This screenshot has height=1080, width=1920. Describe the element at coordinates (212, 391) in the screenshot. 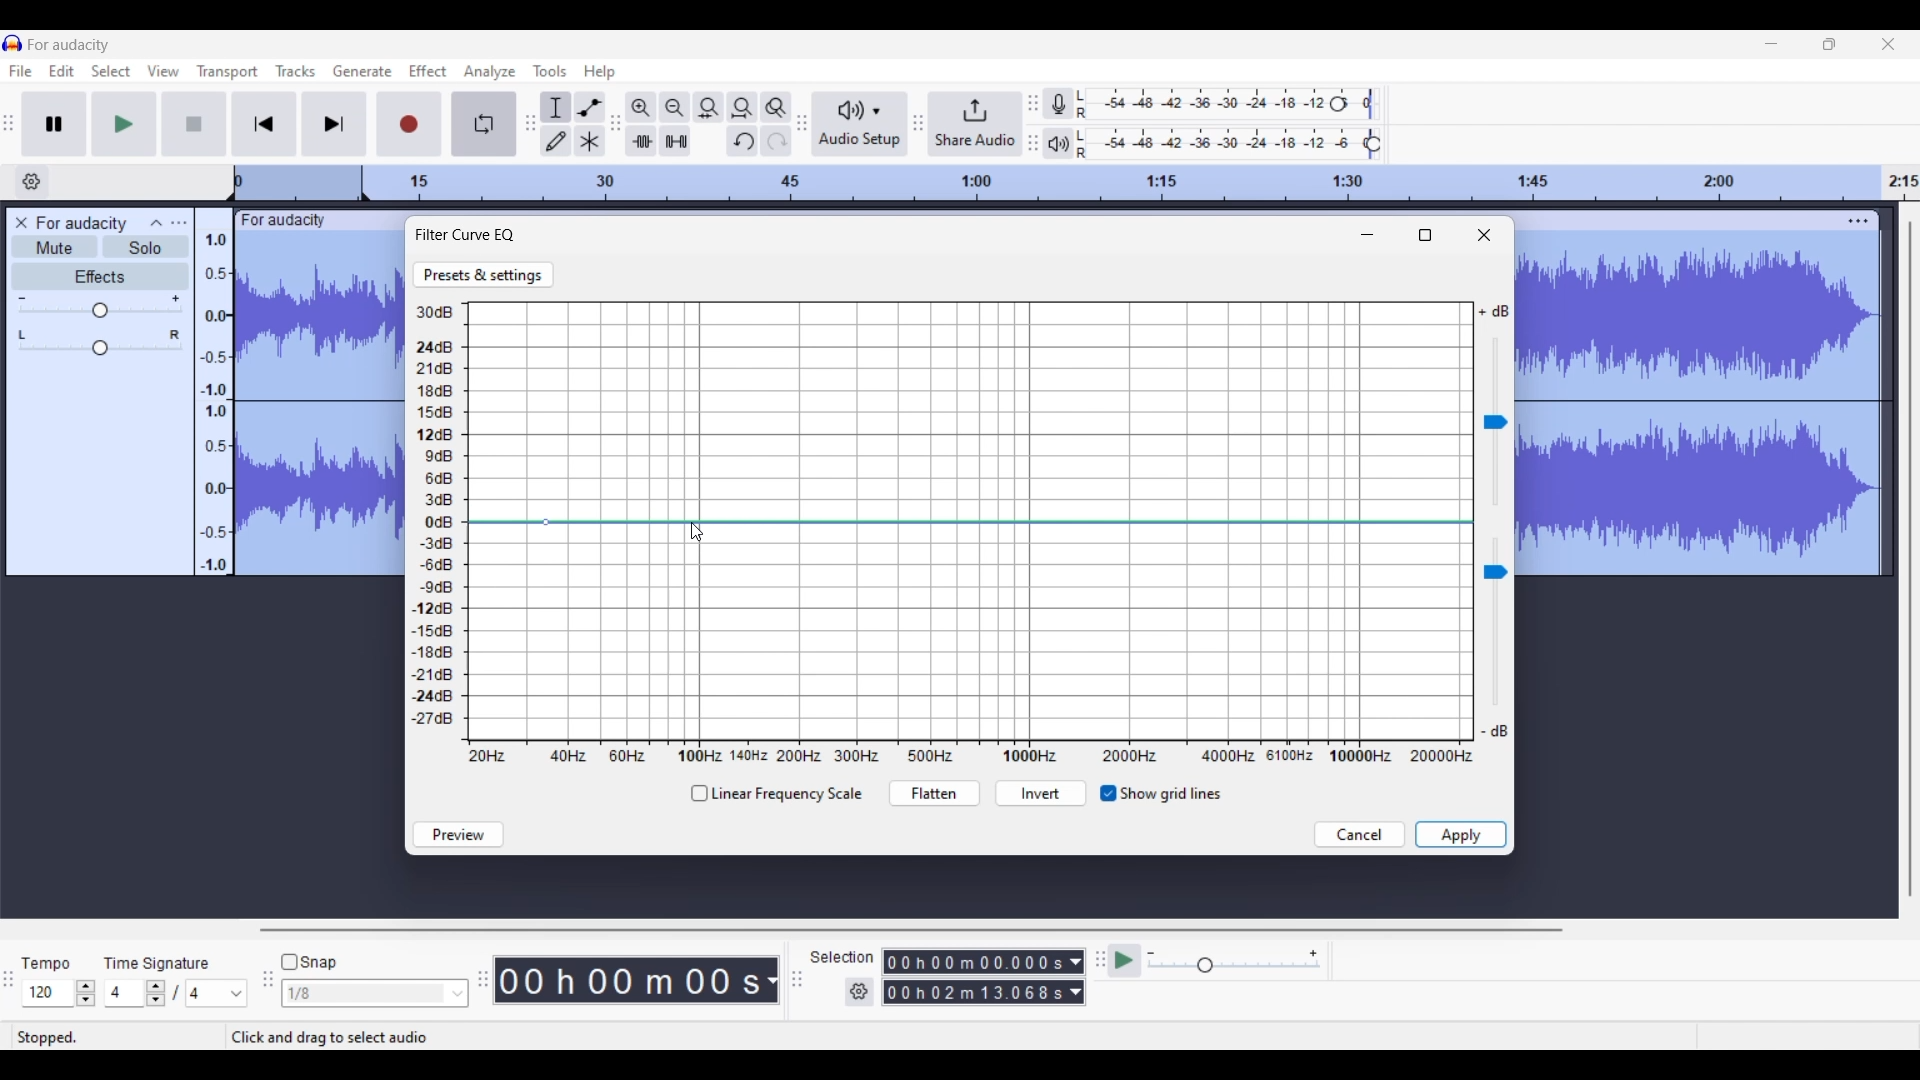

I see `Scale to measure audio` at that location.